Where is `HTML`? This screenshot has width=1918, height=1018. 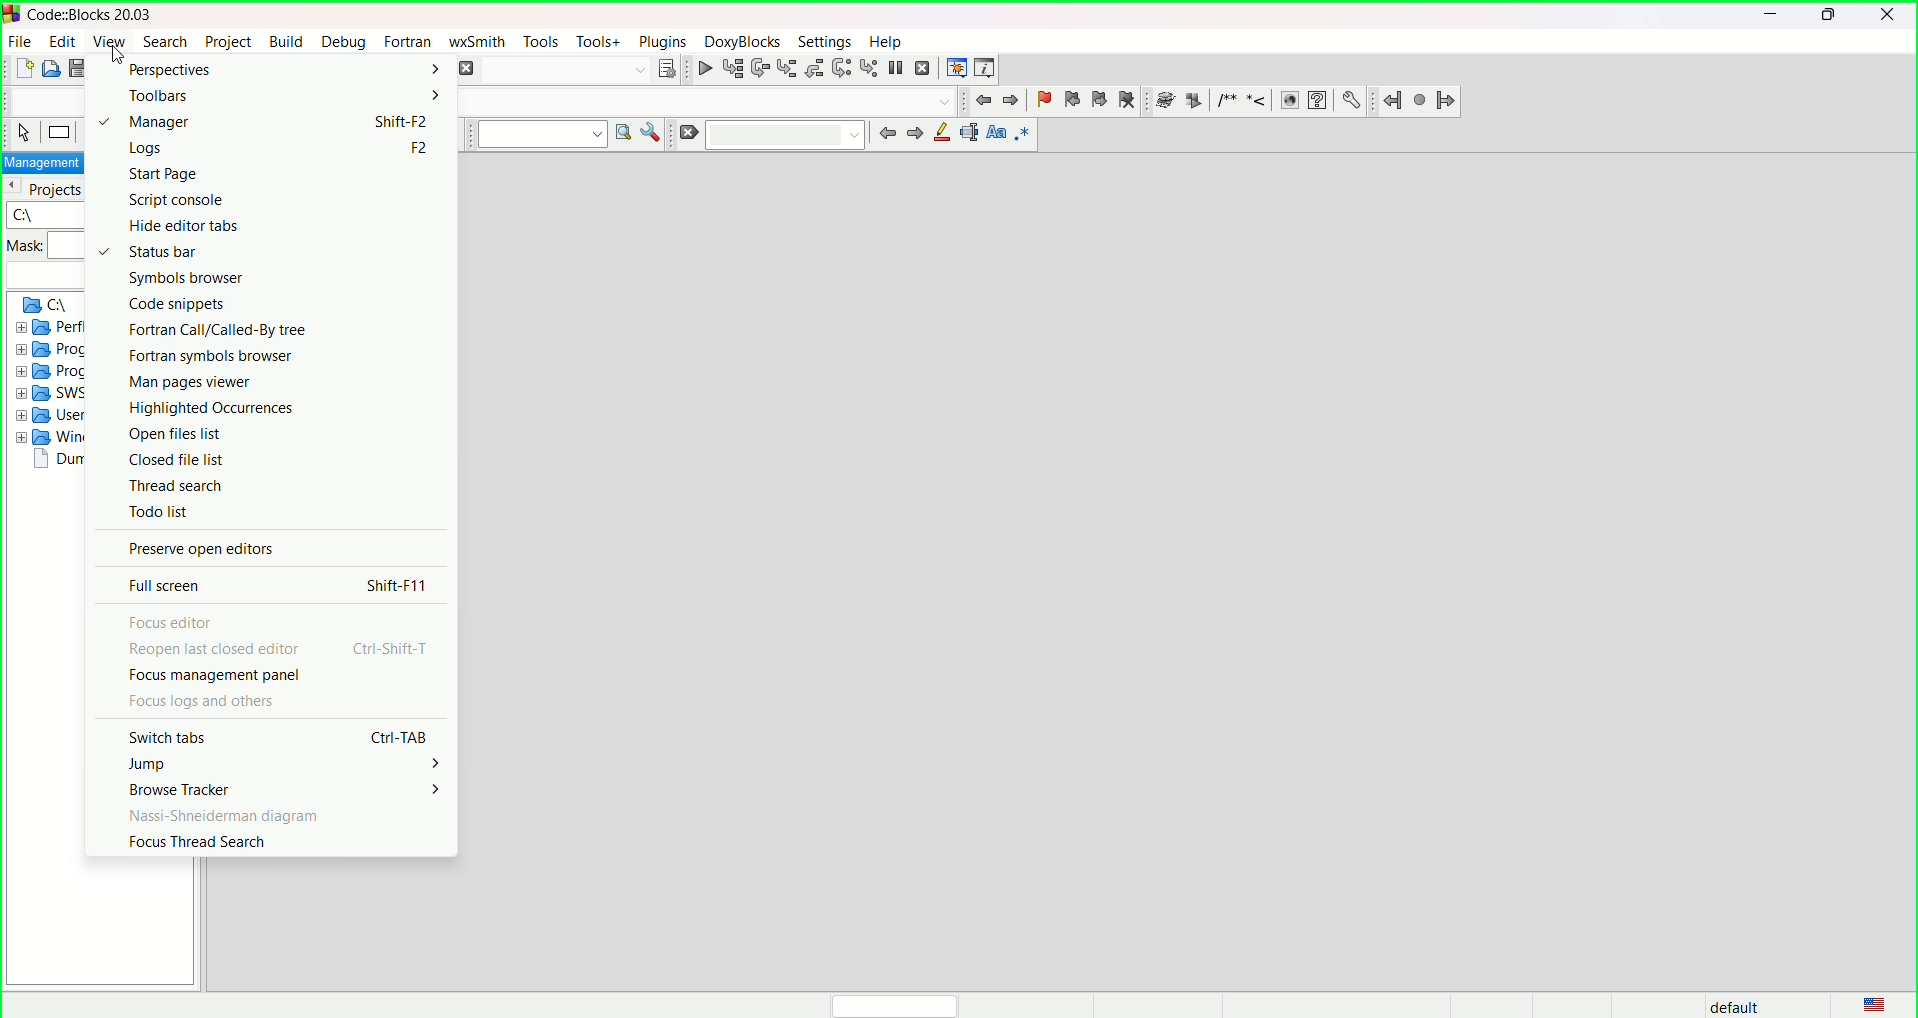
HTML is located at coordinates (1286, 102).